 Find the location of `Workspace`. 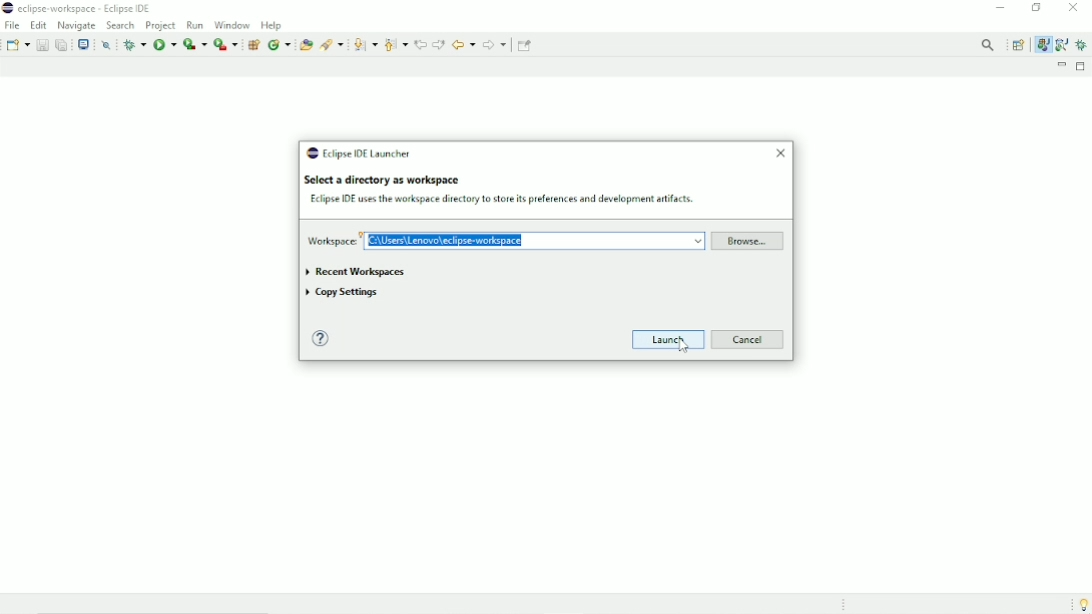

Workspace is located at coordinates (330, 240).